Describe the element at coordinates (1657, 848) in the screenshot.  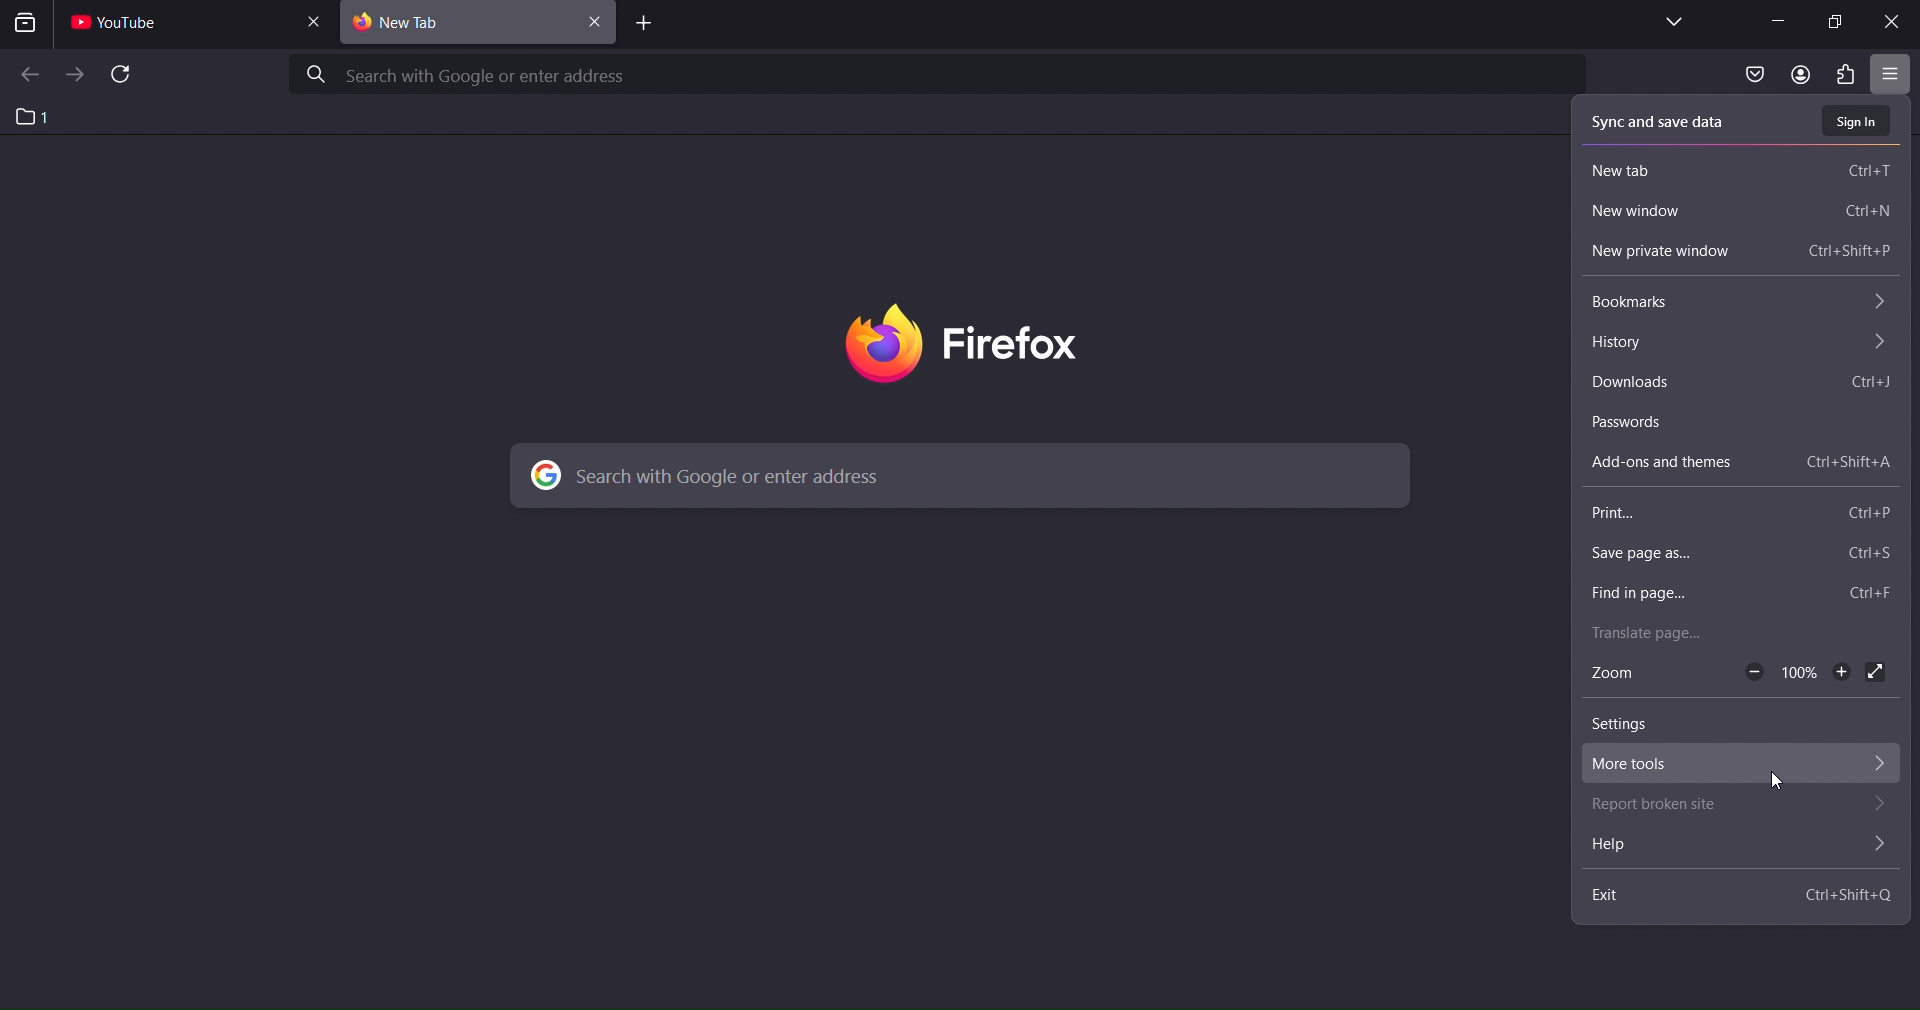
I see `help` at that location.